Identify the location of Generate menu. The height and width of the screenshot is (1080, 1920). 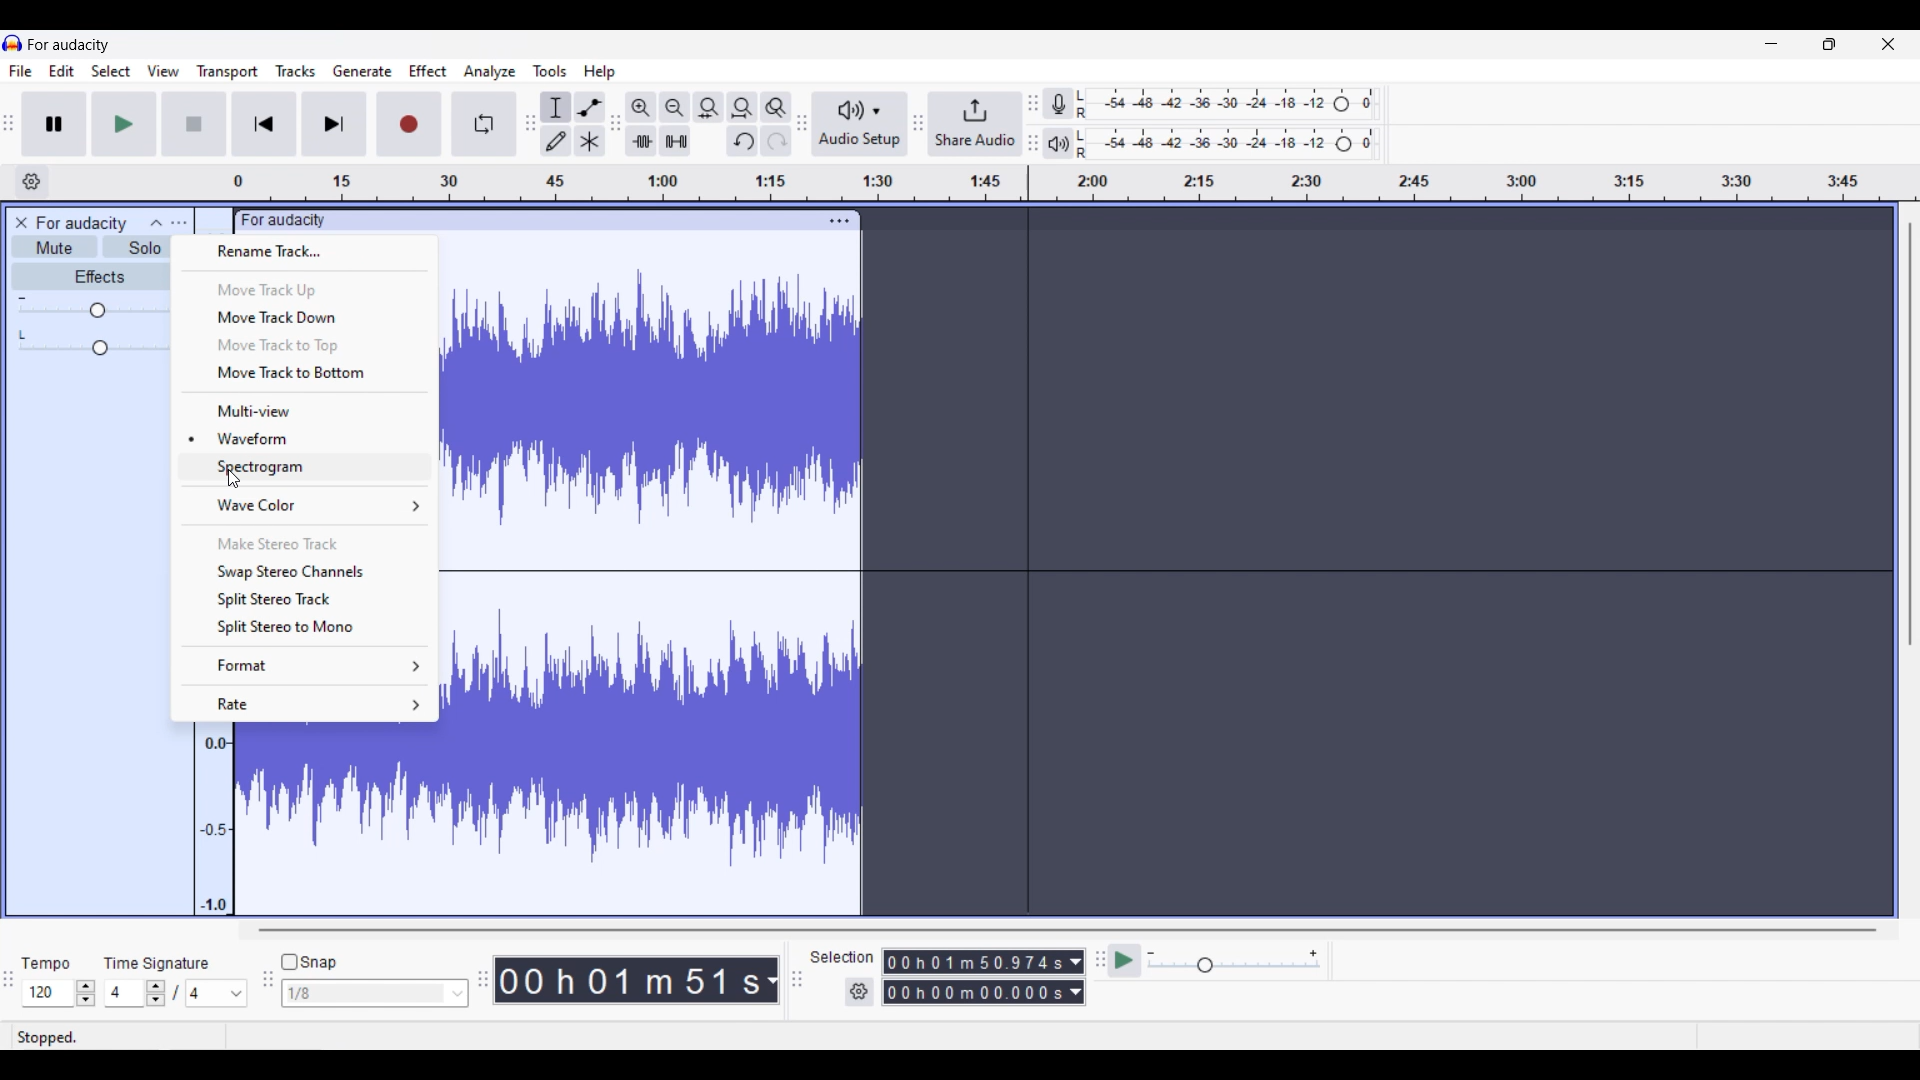
(362, 71).